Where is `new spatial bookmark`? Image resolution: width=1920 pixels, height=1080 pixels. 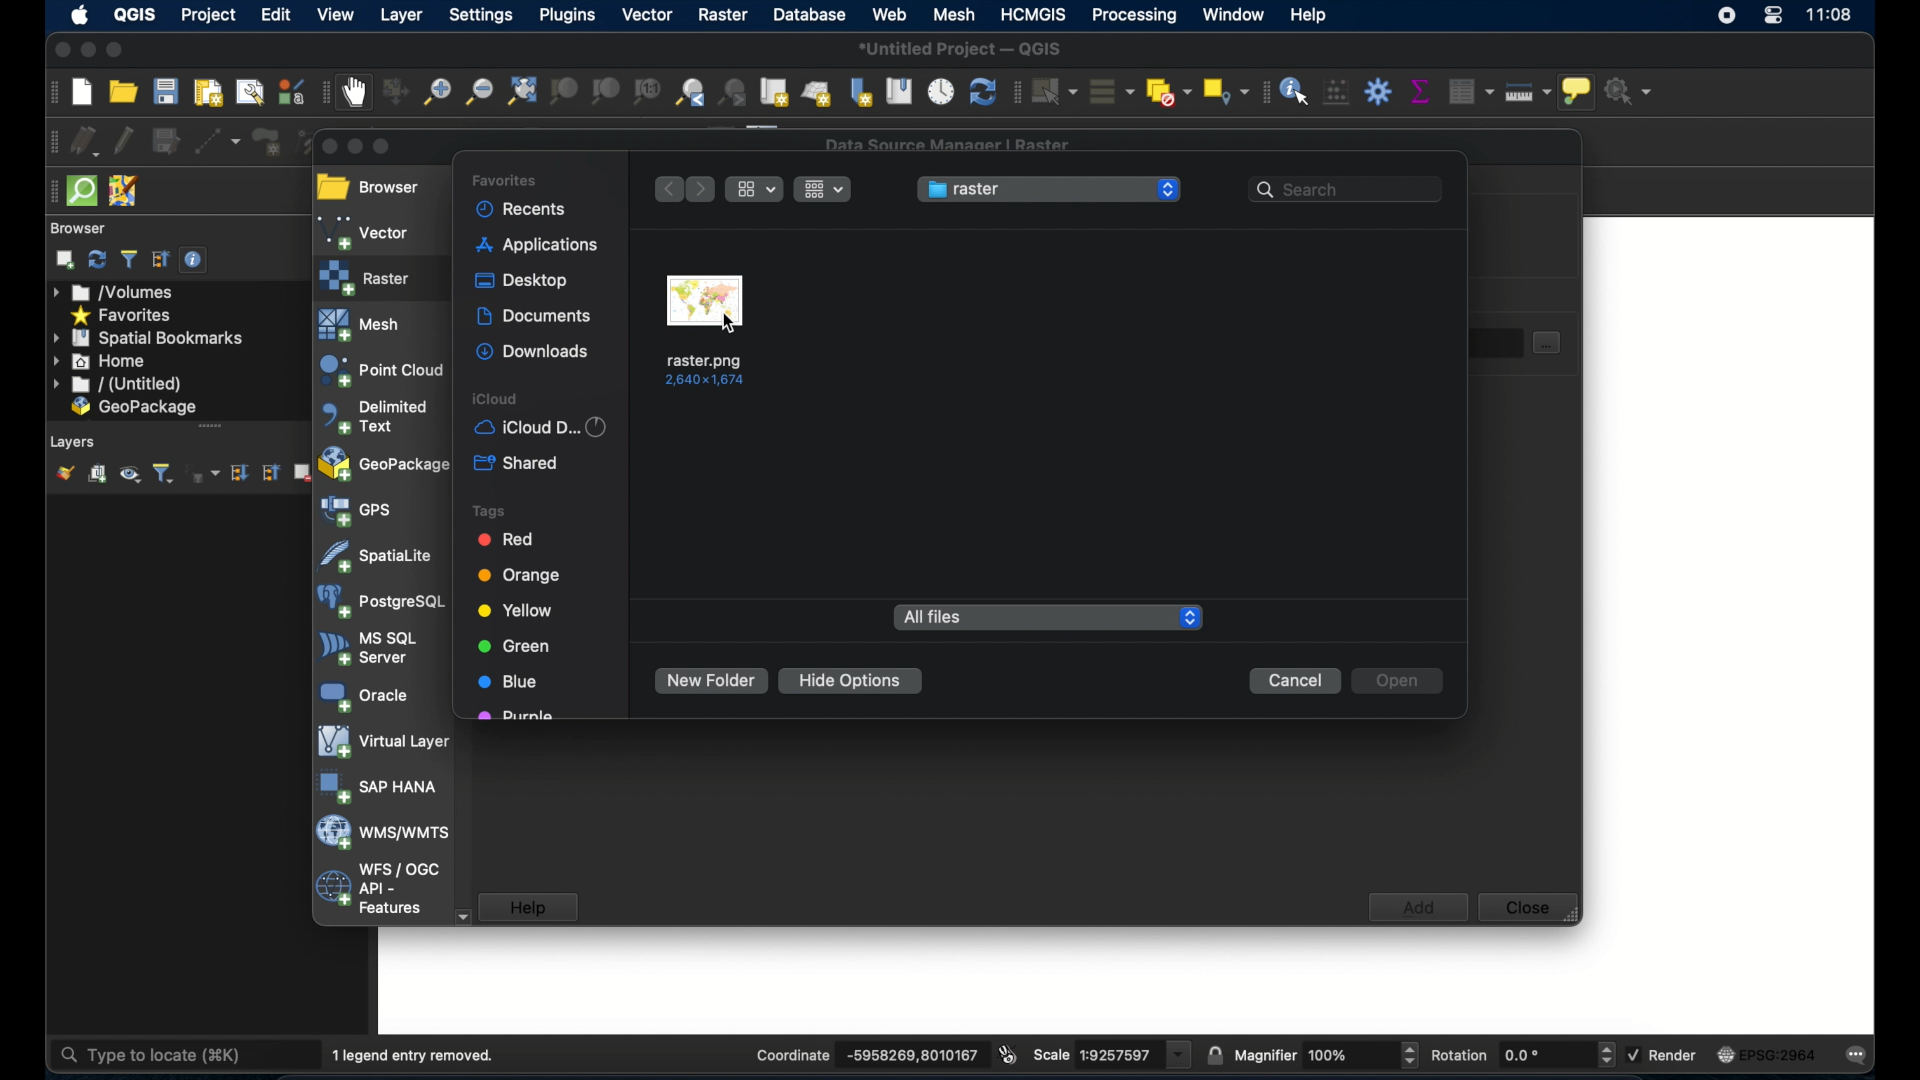 new spatial bookmark is located at coordinates (862, 91).